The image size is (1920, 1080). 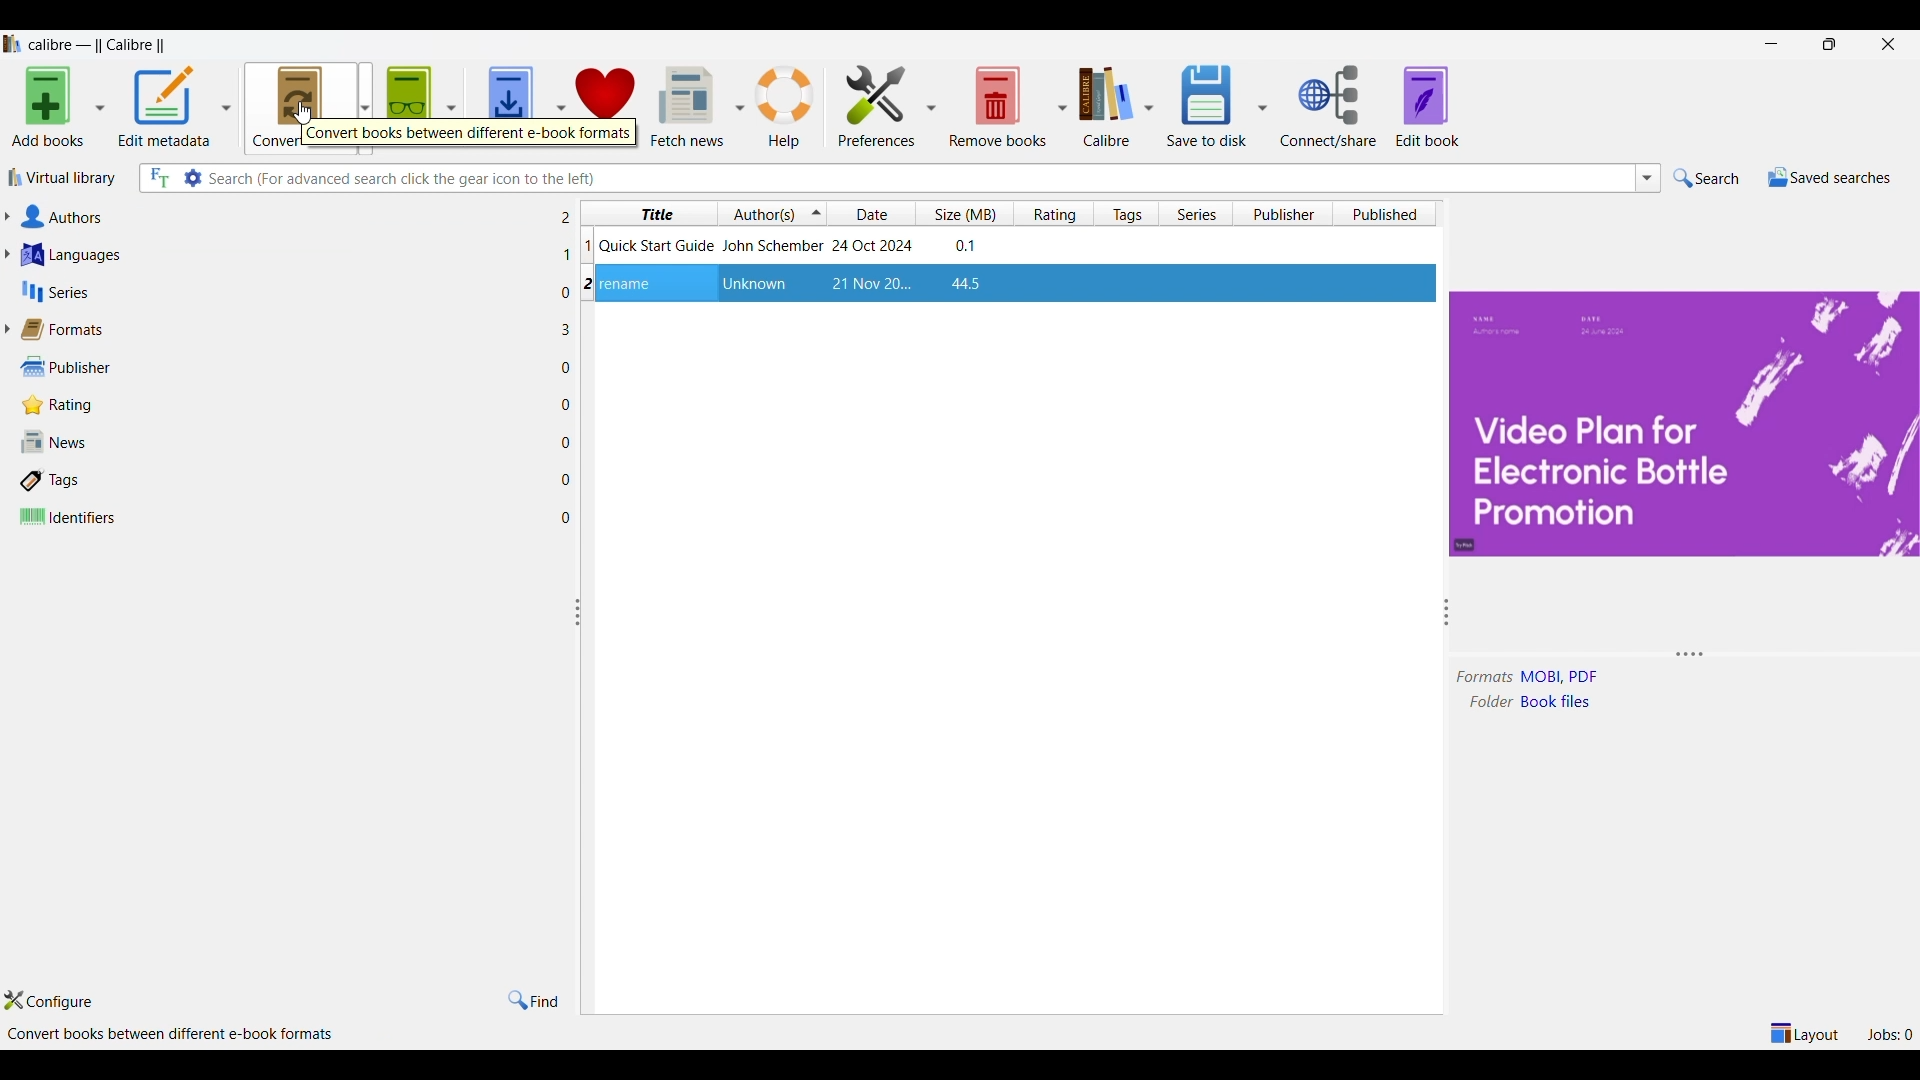 I want to click on Authors column, current sorting, so click(x=773, y=213).